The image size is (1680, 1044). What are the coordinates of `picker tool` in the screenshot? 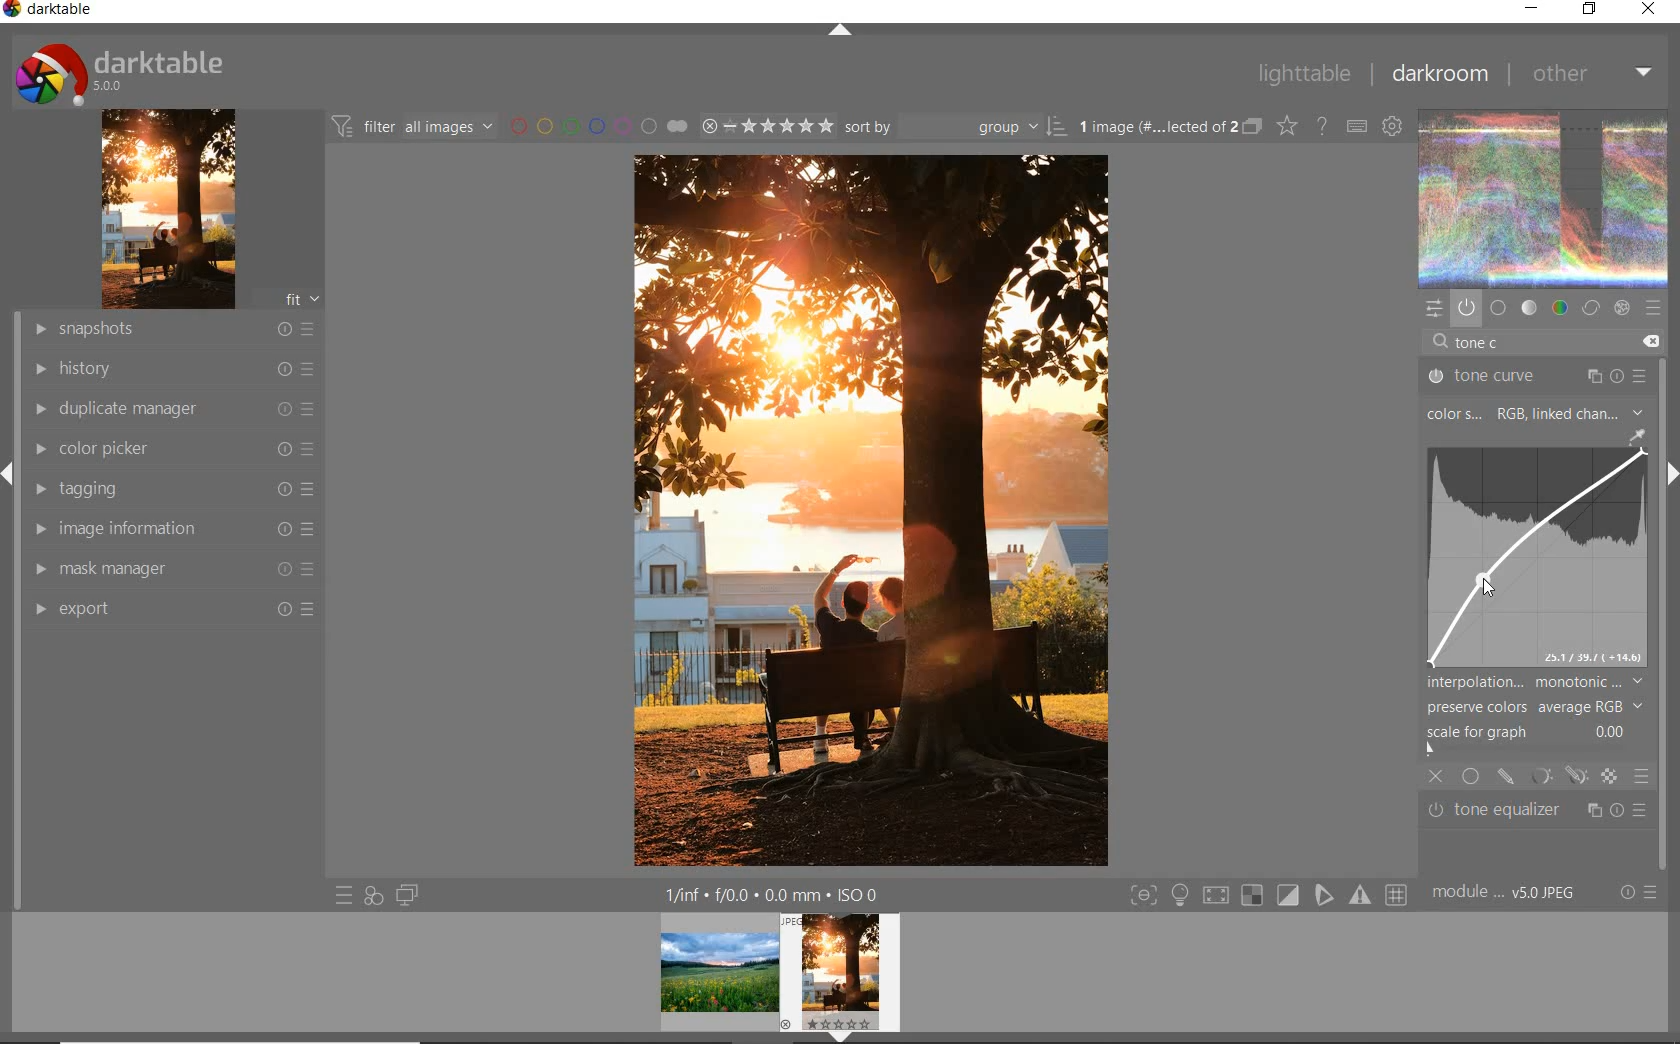 It's located at (1637, 438).